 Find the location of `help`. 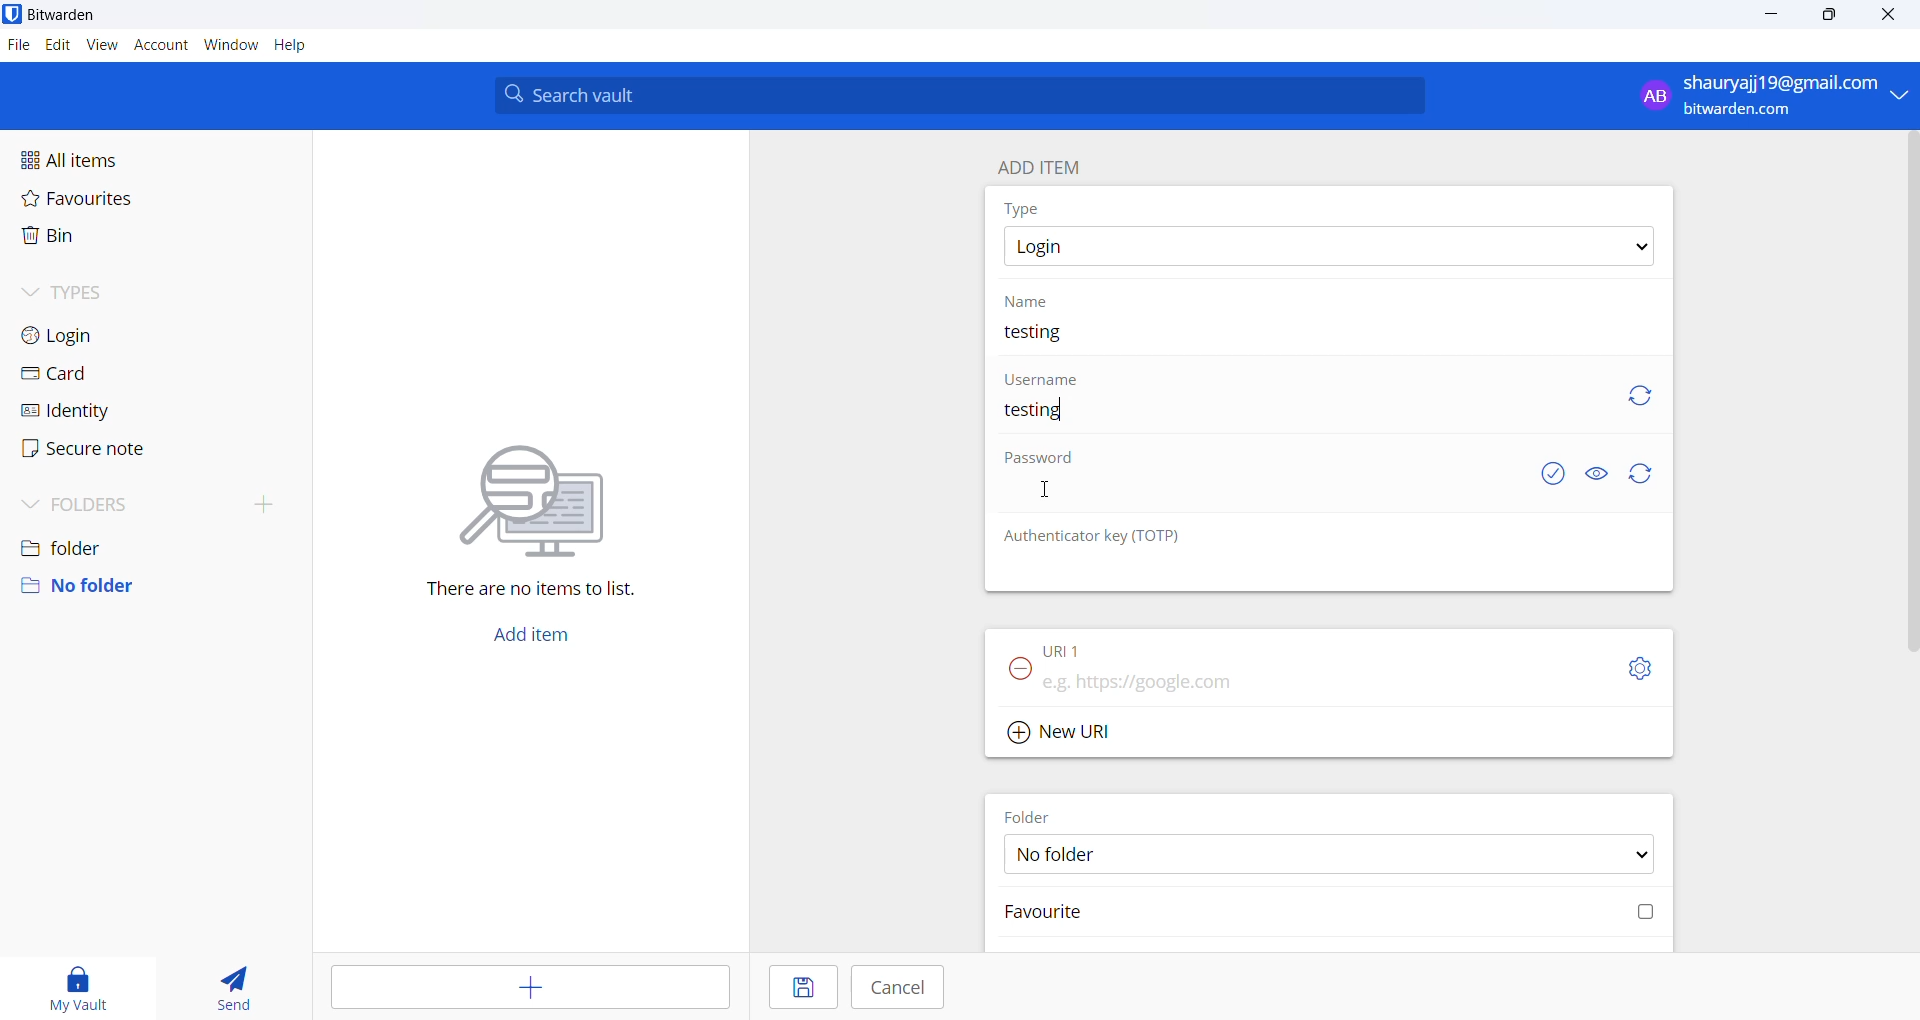

help is located at coordinates (293, 47).